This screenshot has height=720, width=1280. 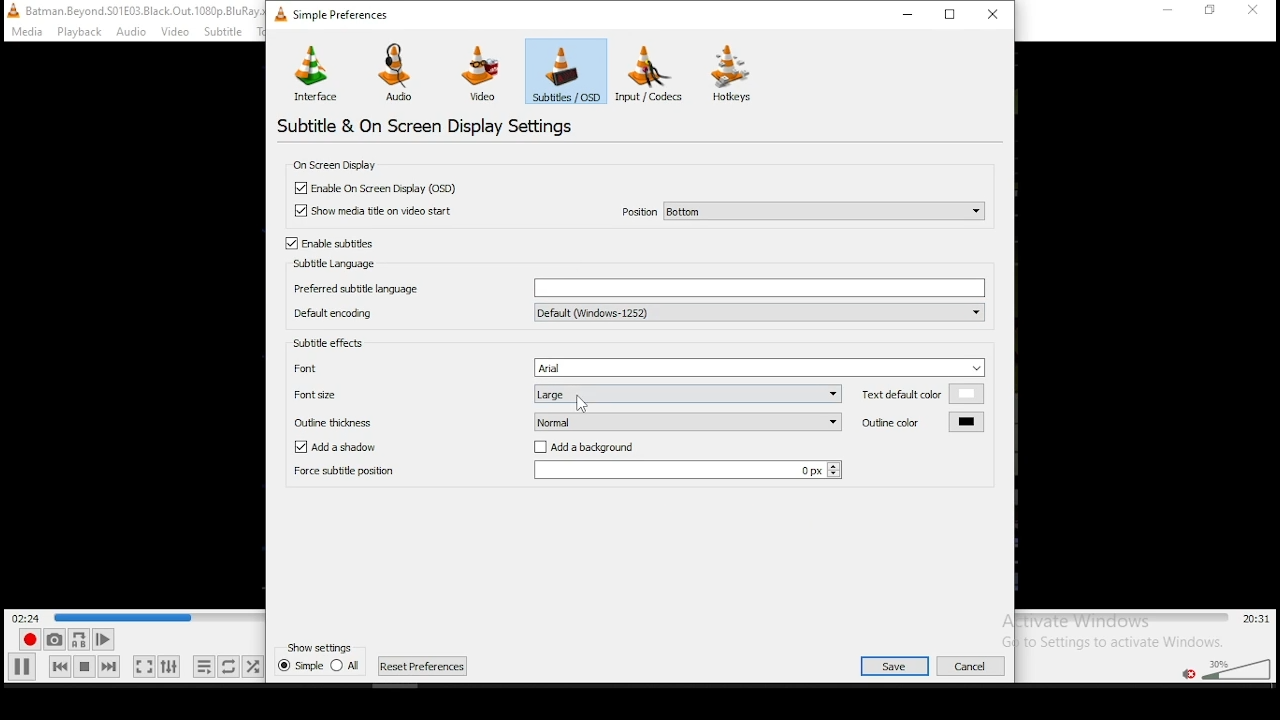 I want to click on hotkeys, so click(x=732, y=72).